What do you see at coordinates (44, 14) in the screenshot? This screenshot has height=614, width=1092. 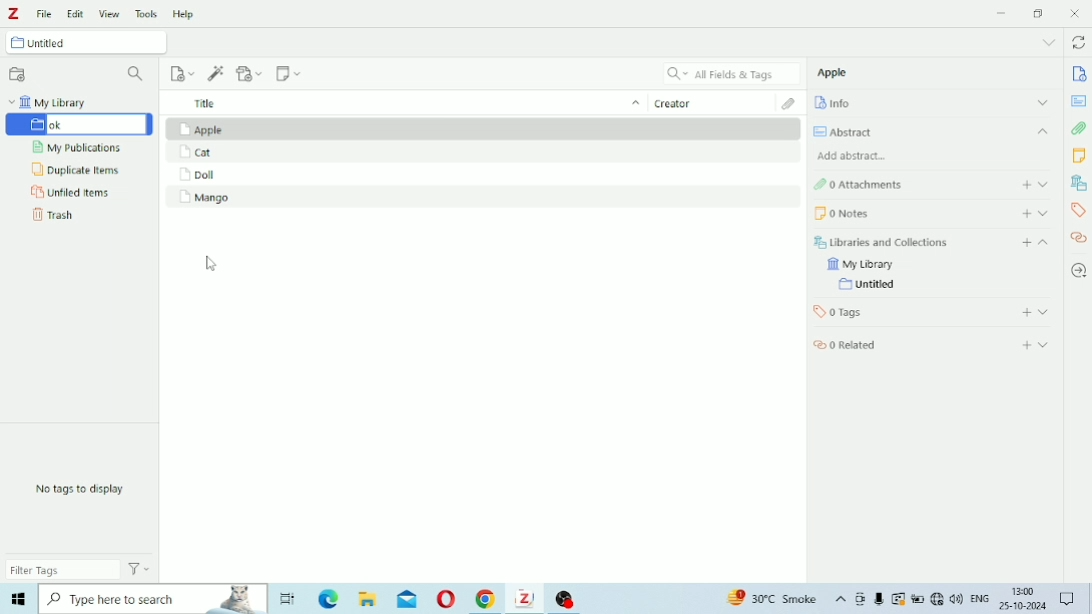 I see `File` at bounding box center [44, 14].